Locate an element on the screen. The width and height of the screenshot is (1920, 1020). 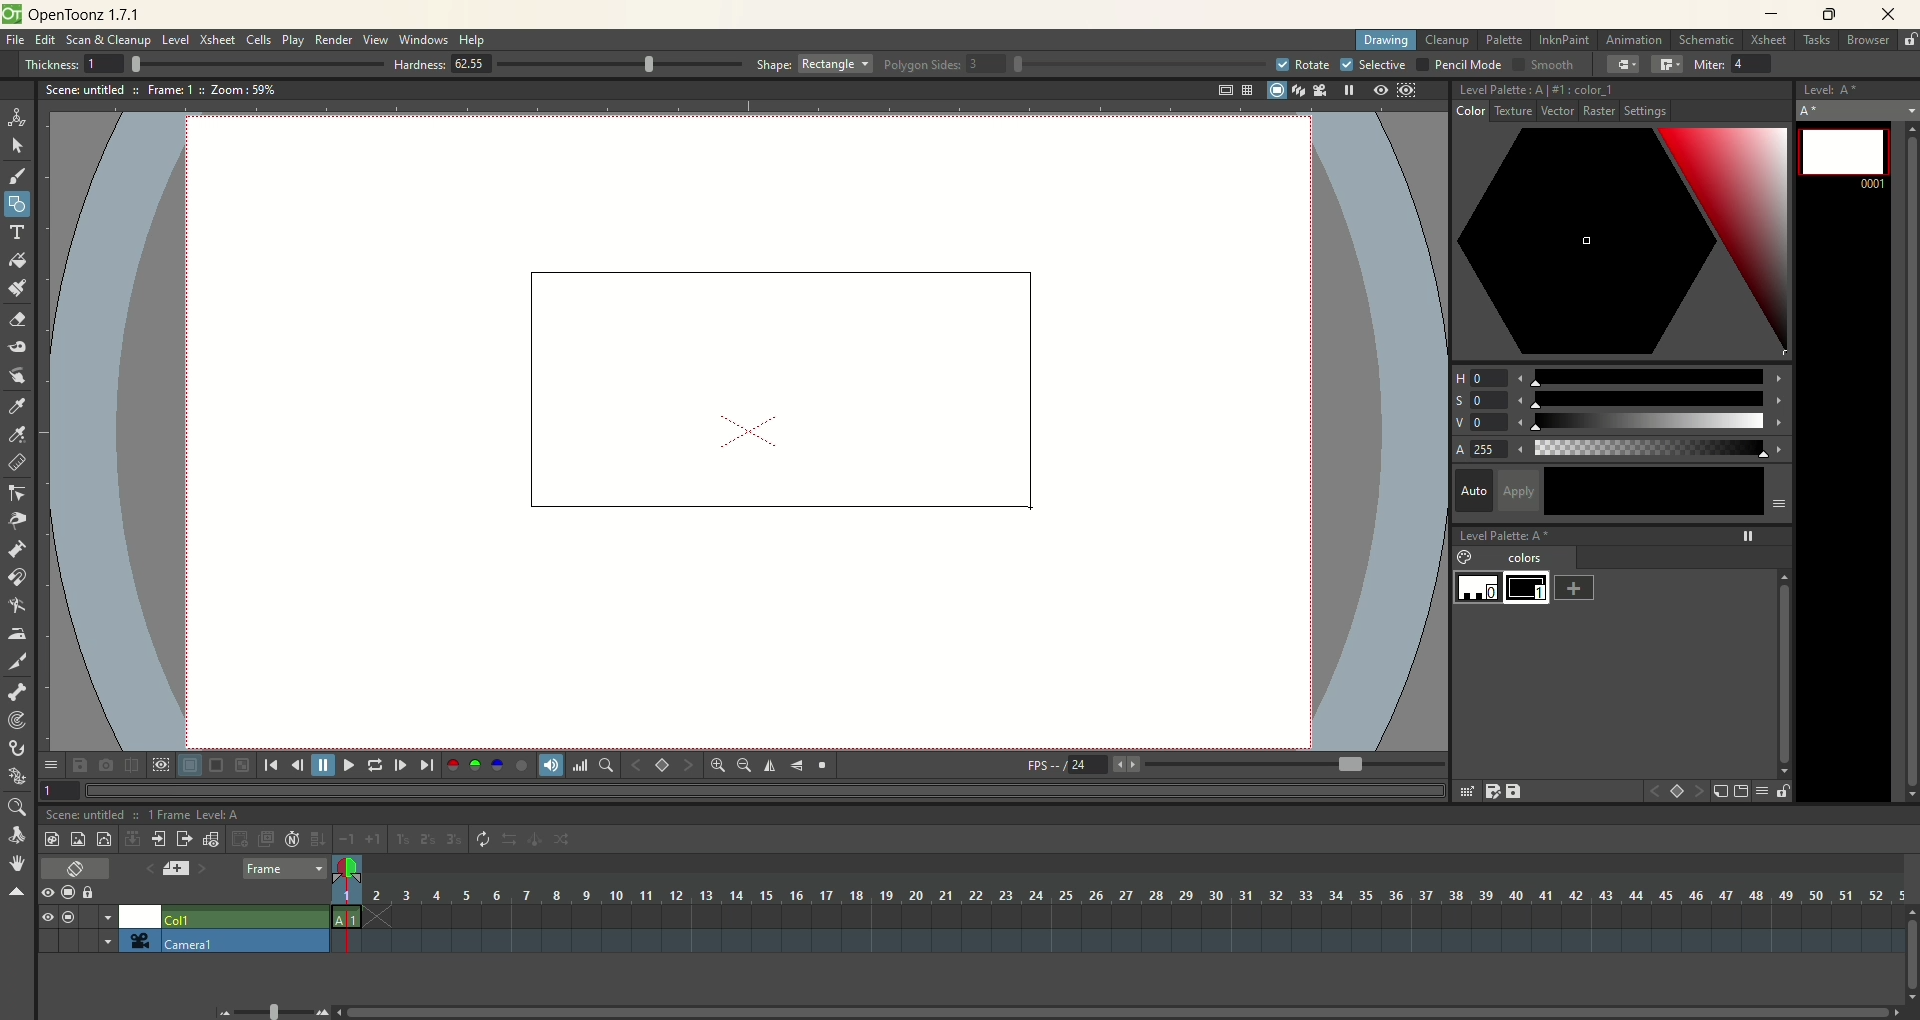
freeze is located at coordinates (1345, 90).